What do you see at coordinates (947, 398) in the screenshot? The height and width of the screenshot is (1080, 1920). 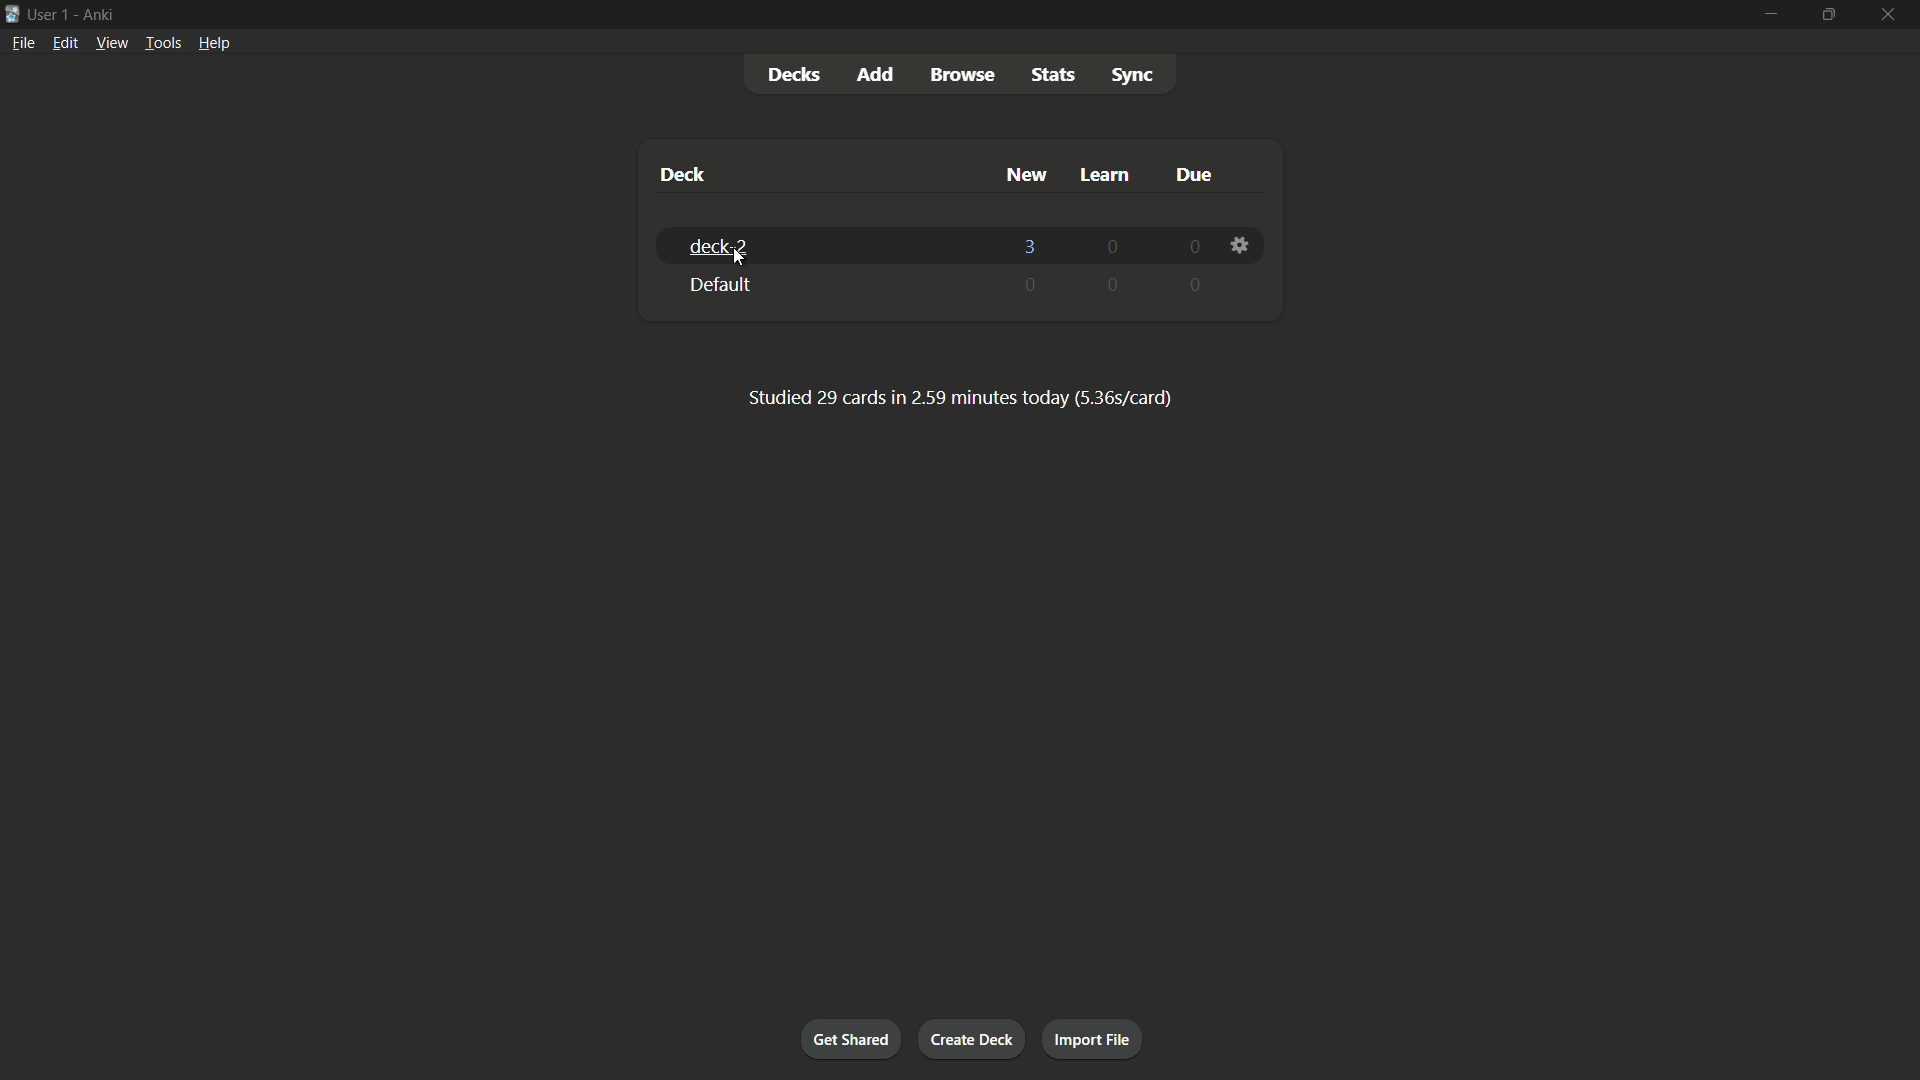 I see `text` at bounding box center [947, 398].